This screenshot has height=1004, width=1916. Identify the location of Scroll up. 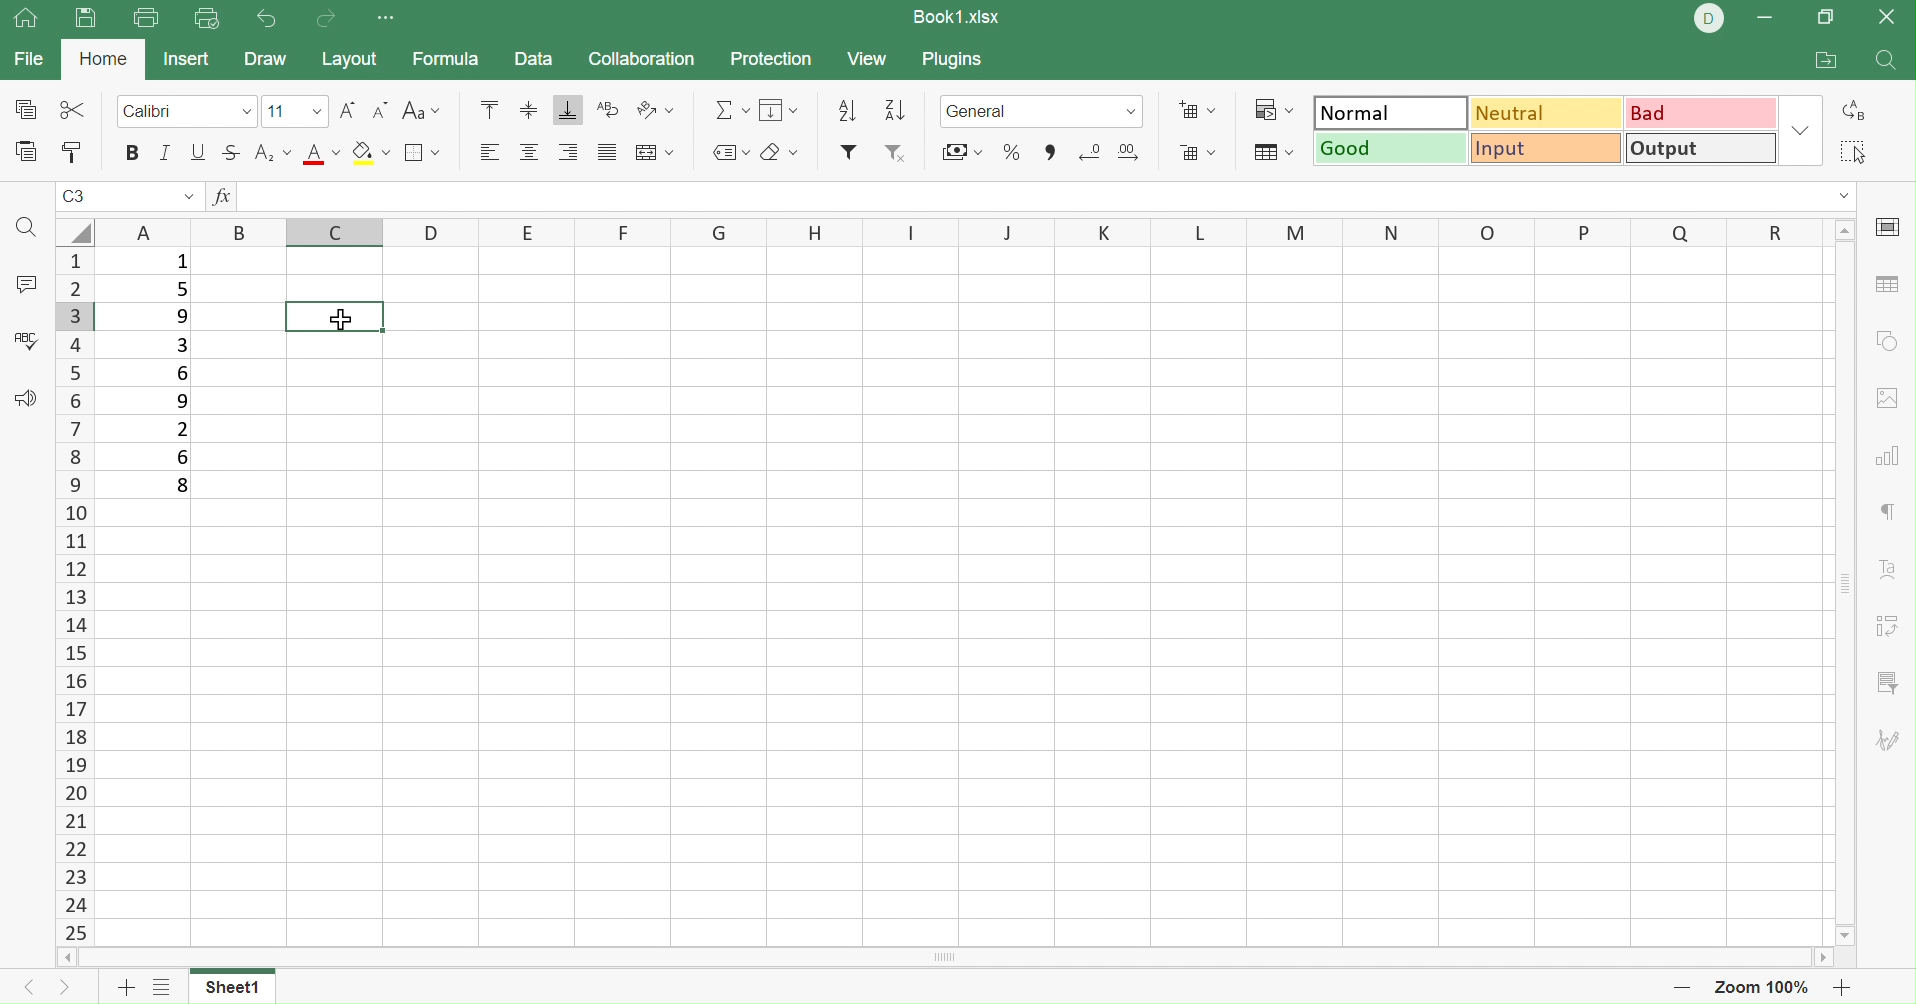
(1843, 228).